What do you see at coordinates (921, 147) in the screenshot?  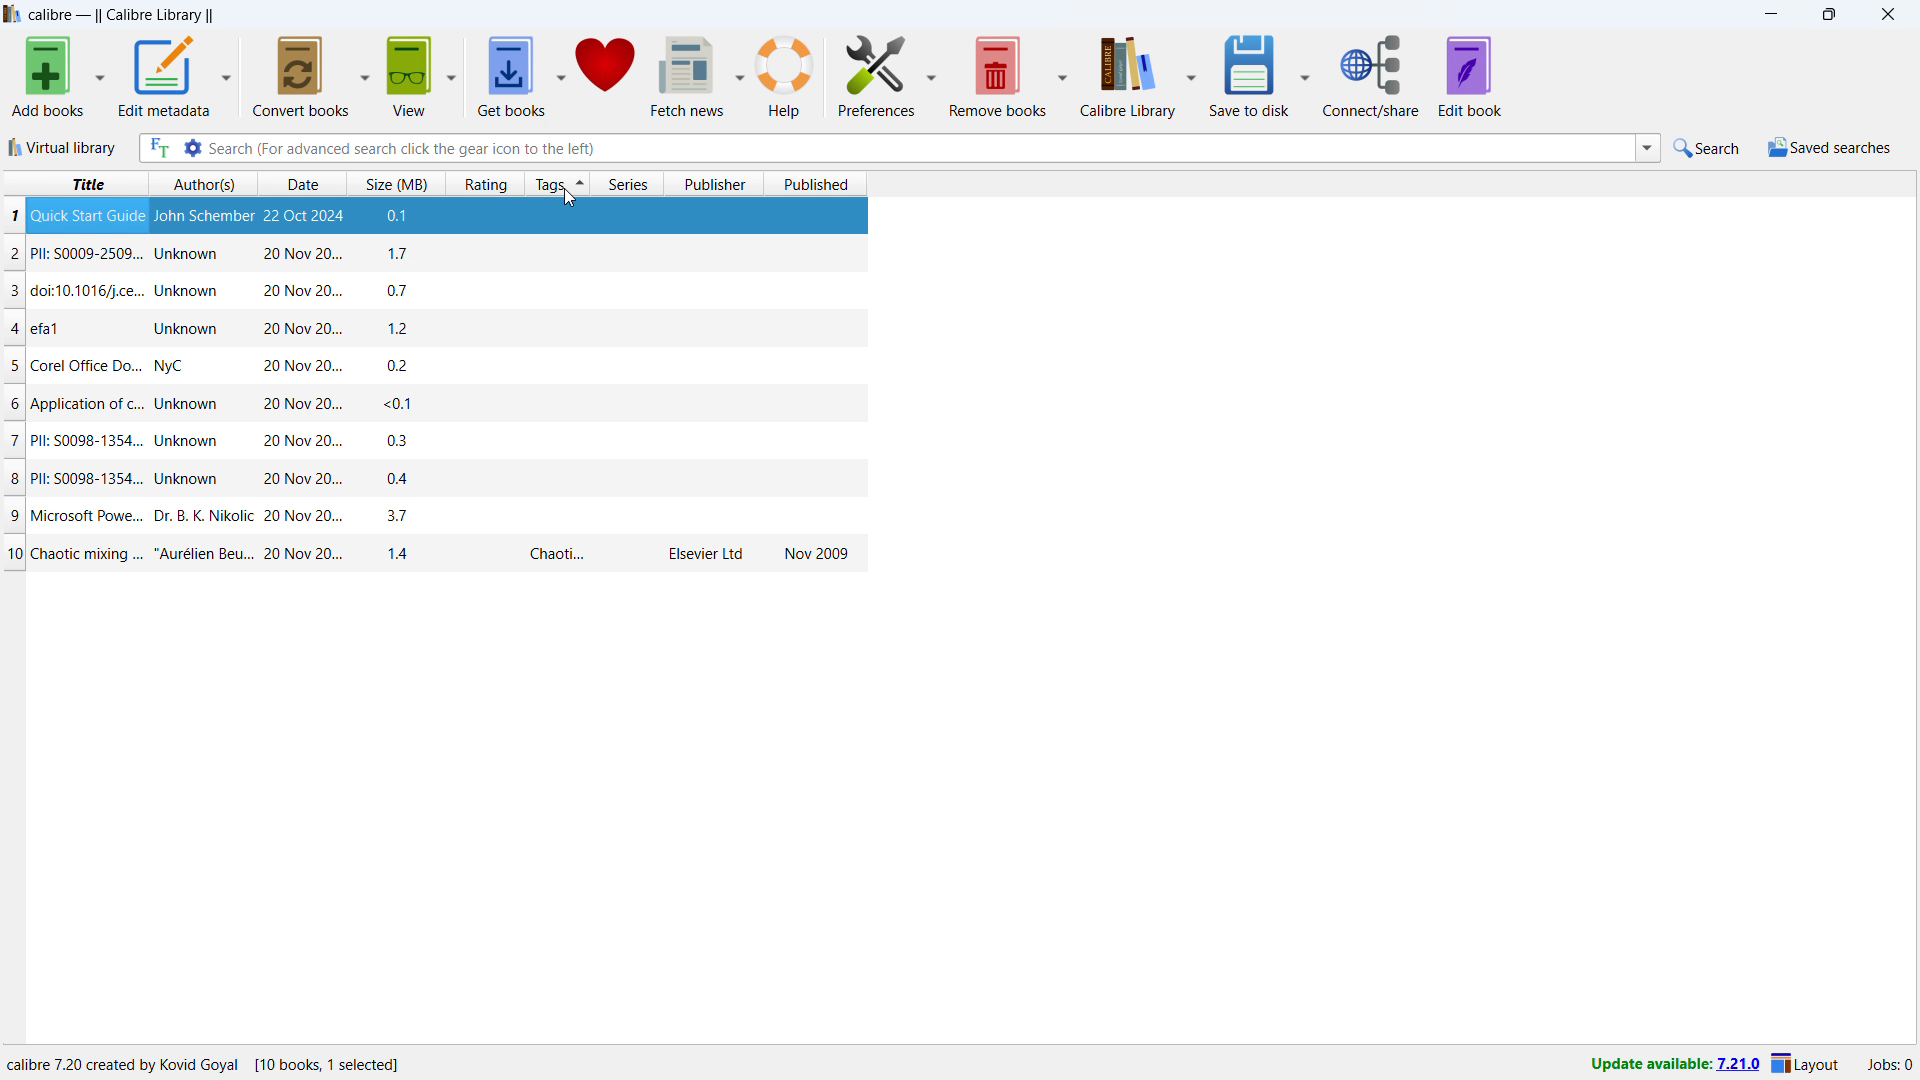 I see `enter search string` at bounding box center [921, 147].